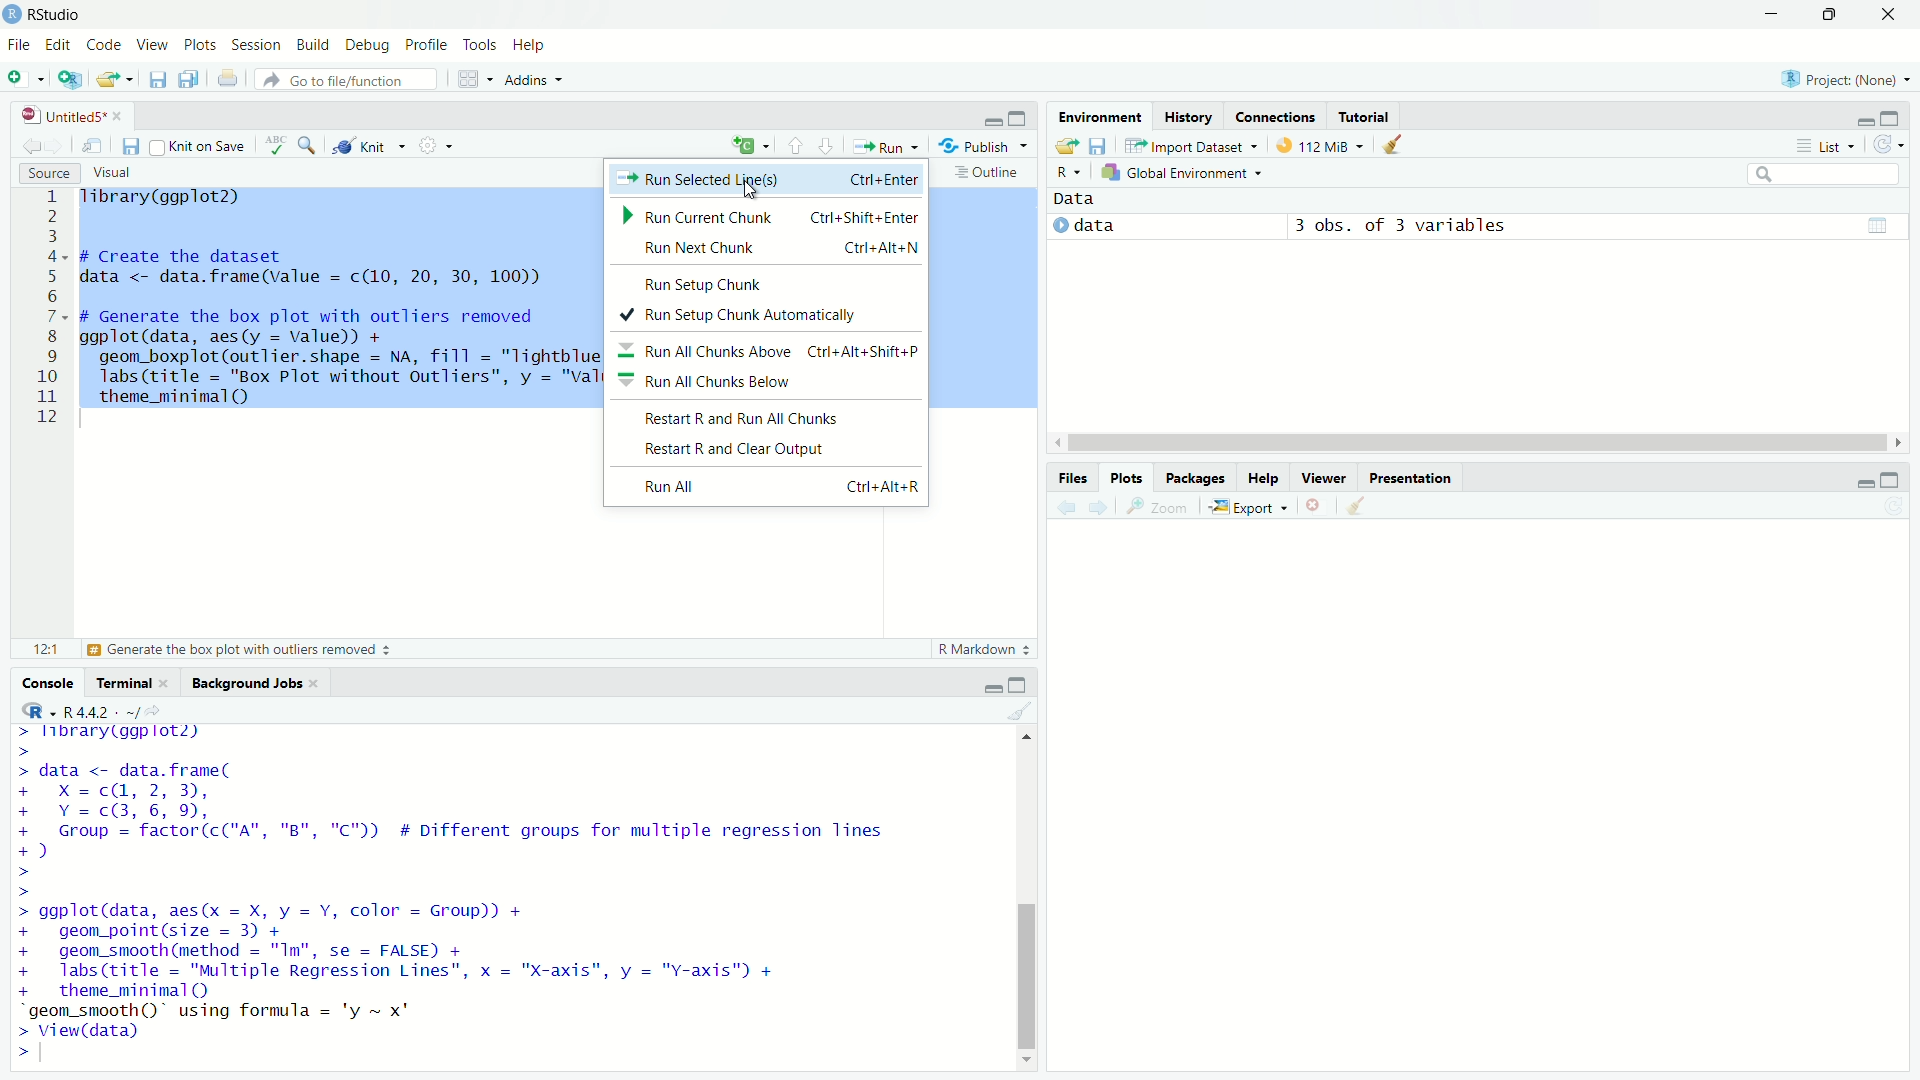 This screenshot has width=1920, height=1080. Describe the element at coordinates (48, 307) in the screenshot. I see `1
2
g
4.
5
6
7
8
9
10
11
12` at that location.